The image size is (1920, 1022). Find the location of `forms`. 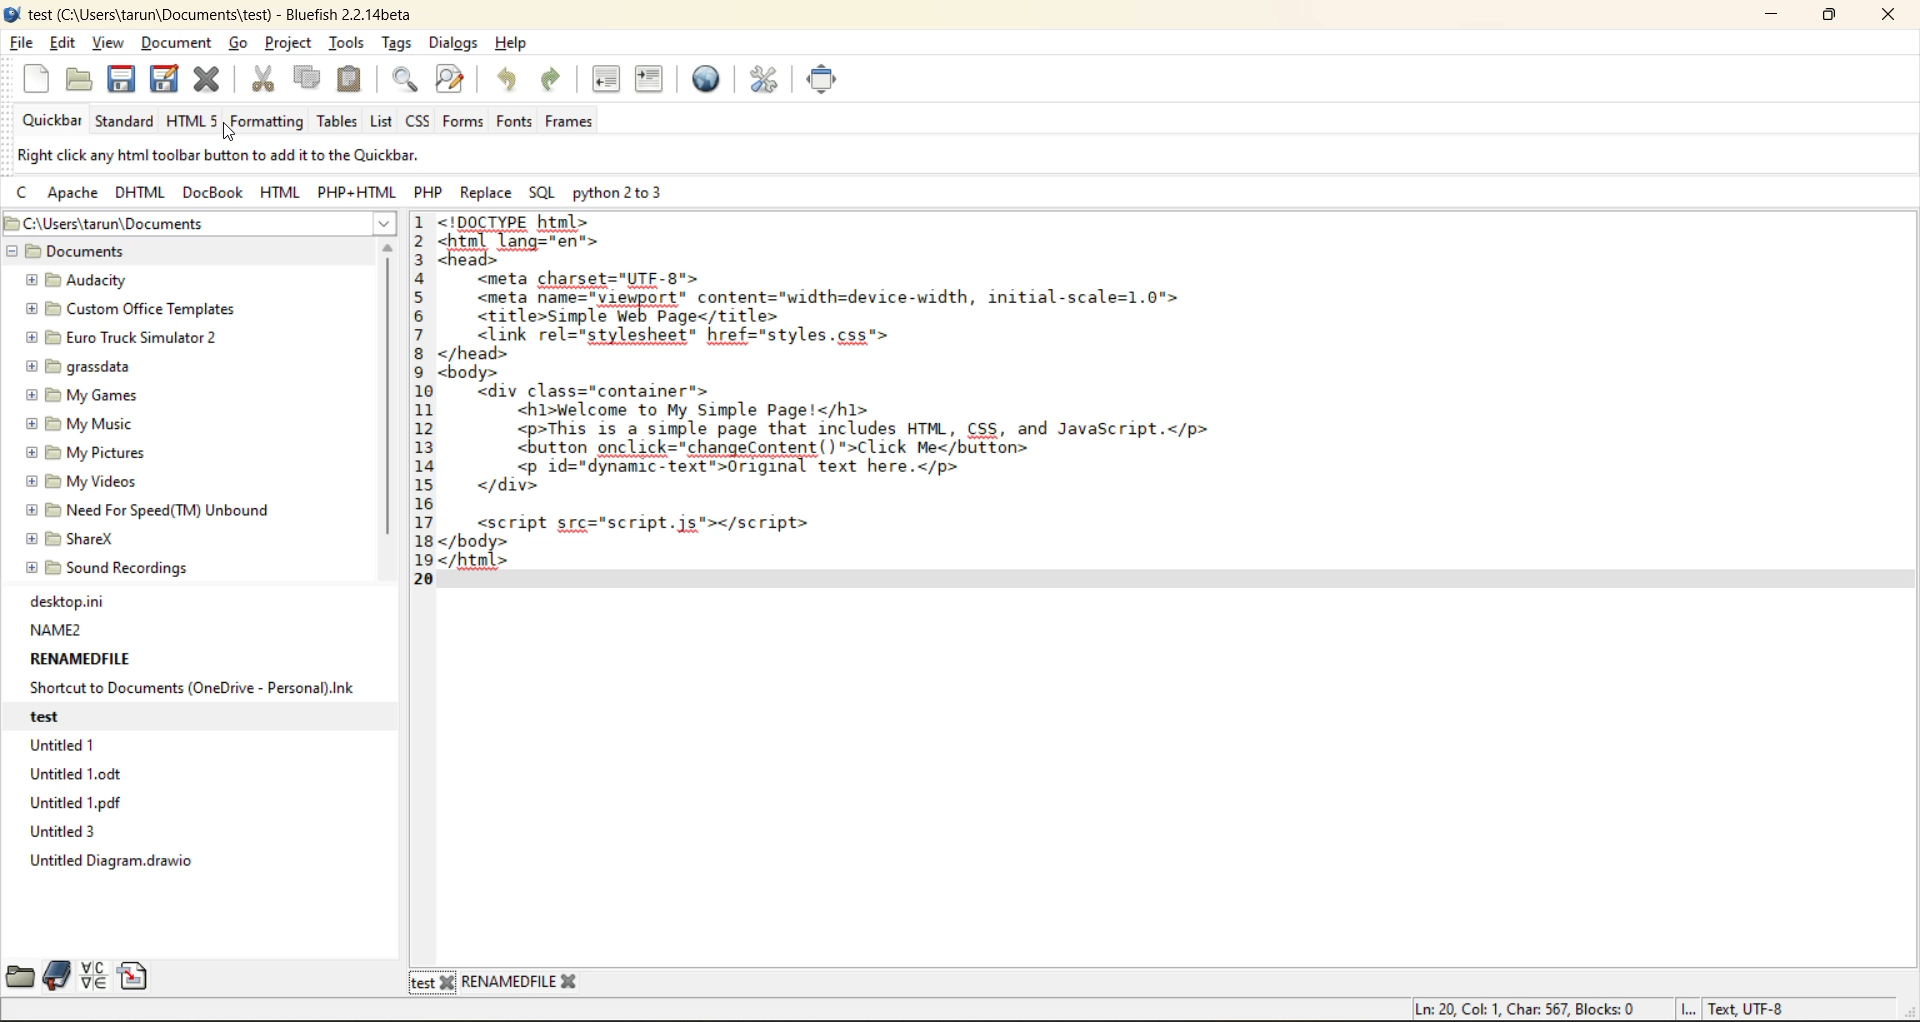

forms is located at coordinates (463, 120).